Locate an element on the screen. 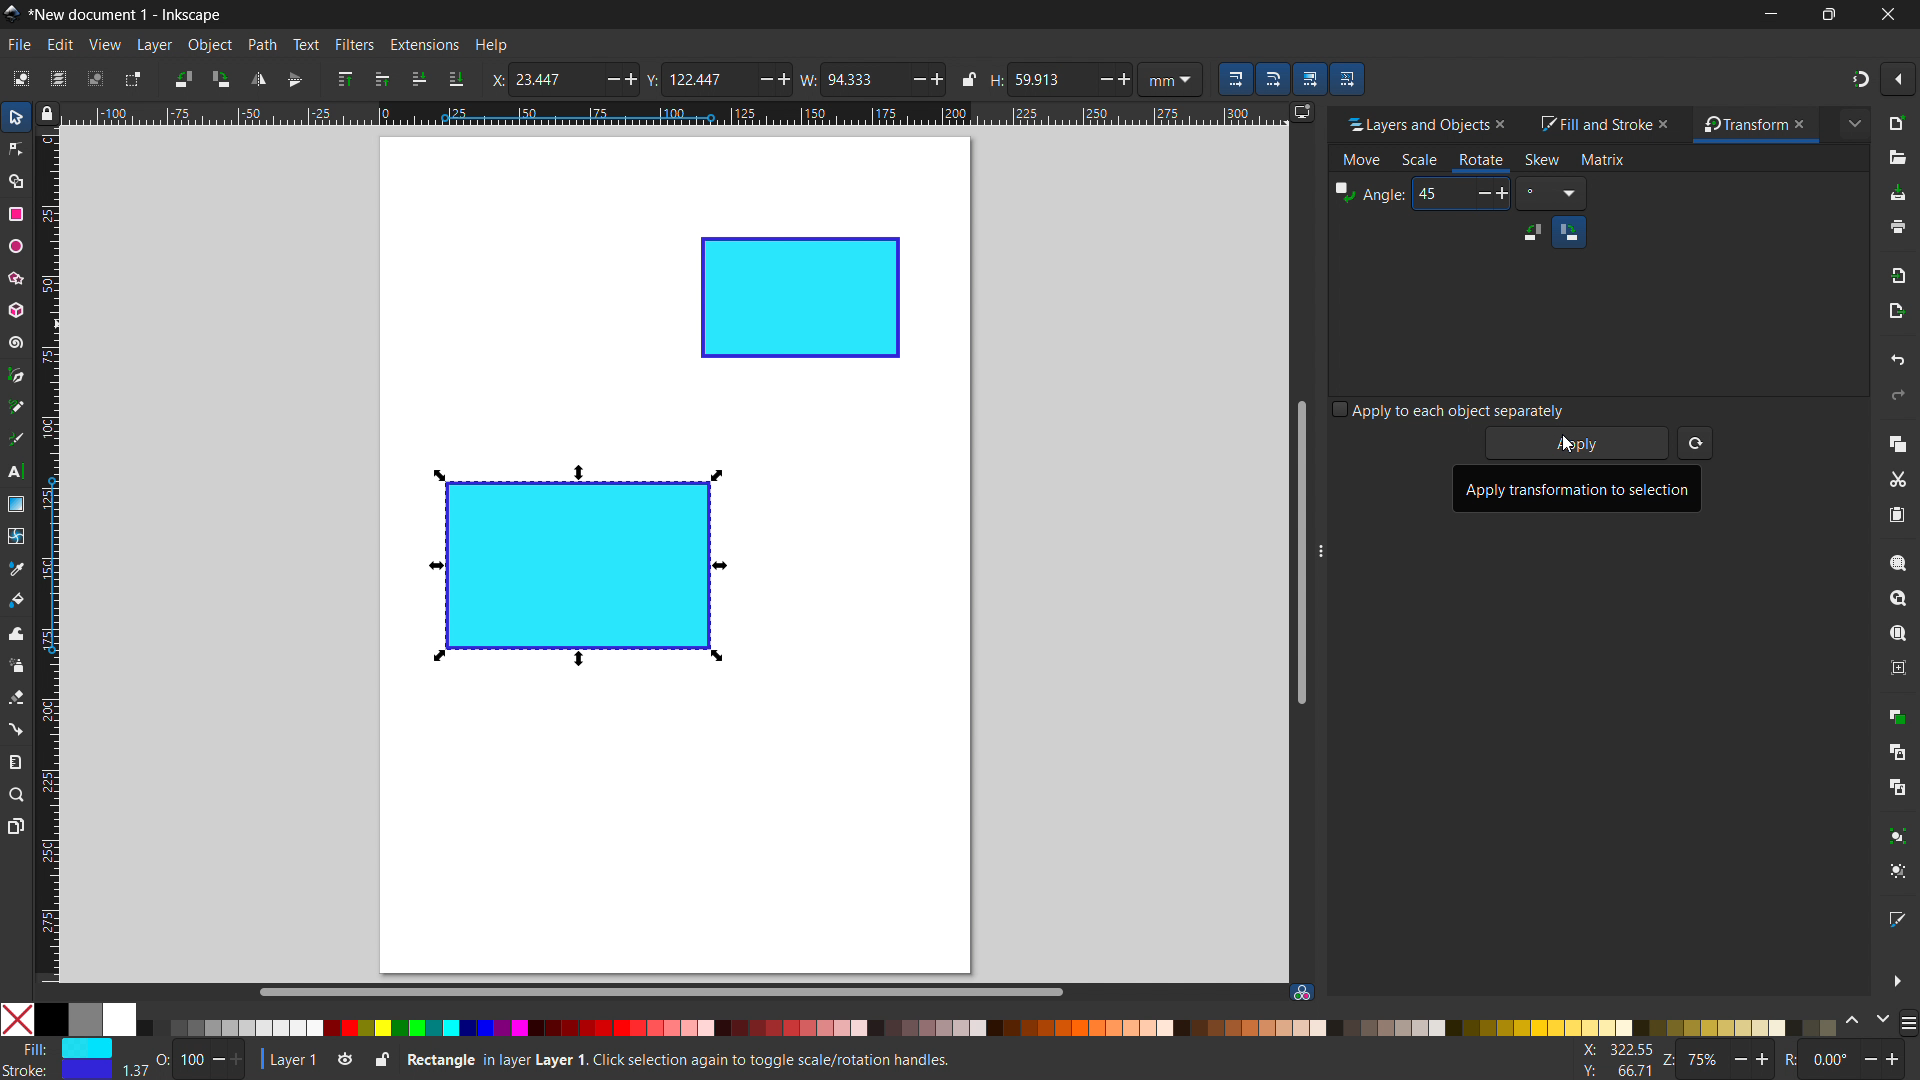 The width and height of the screenshot is (1920, 1080). spray tool is located at coordinates (17, 665).